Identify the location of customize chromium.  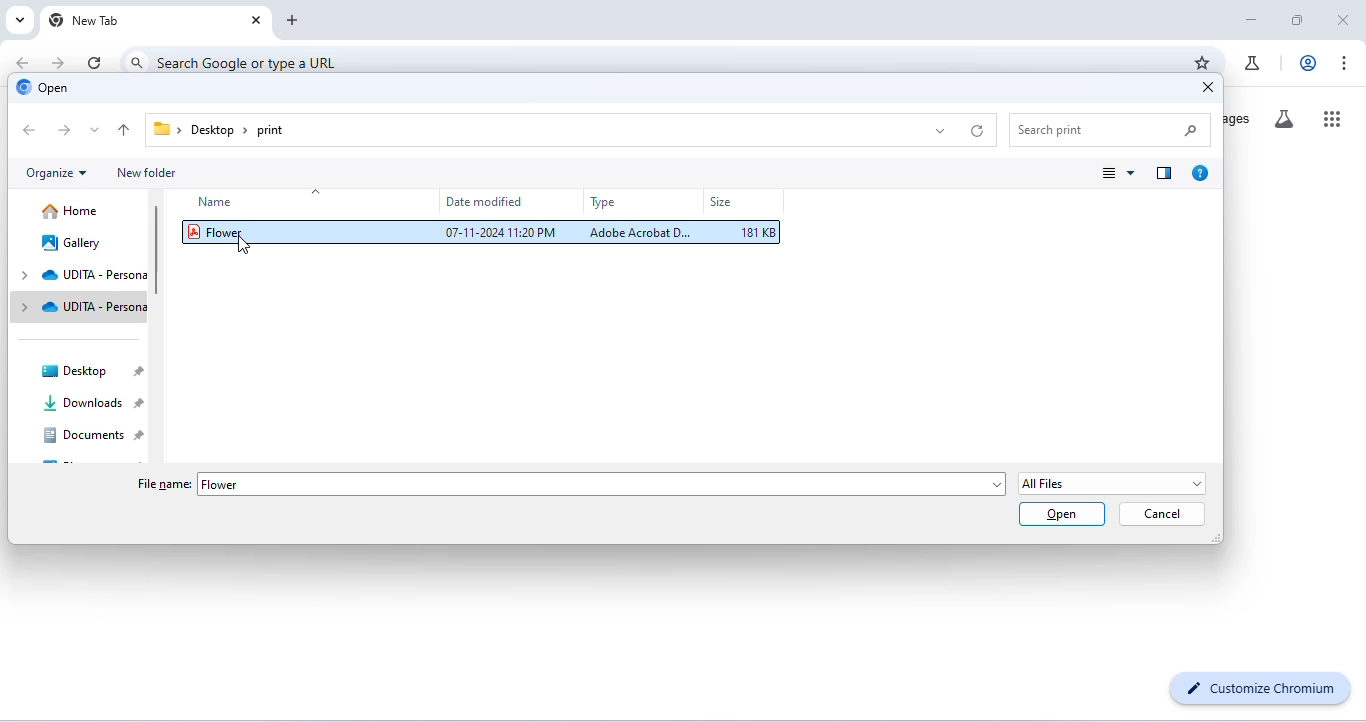
(1258, 689).